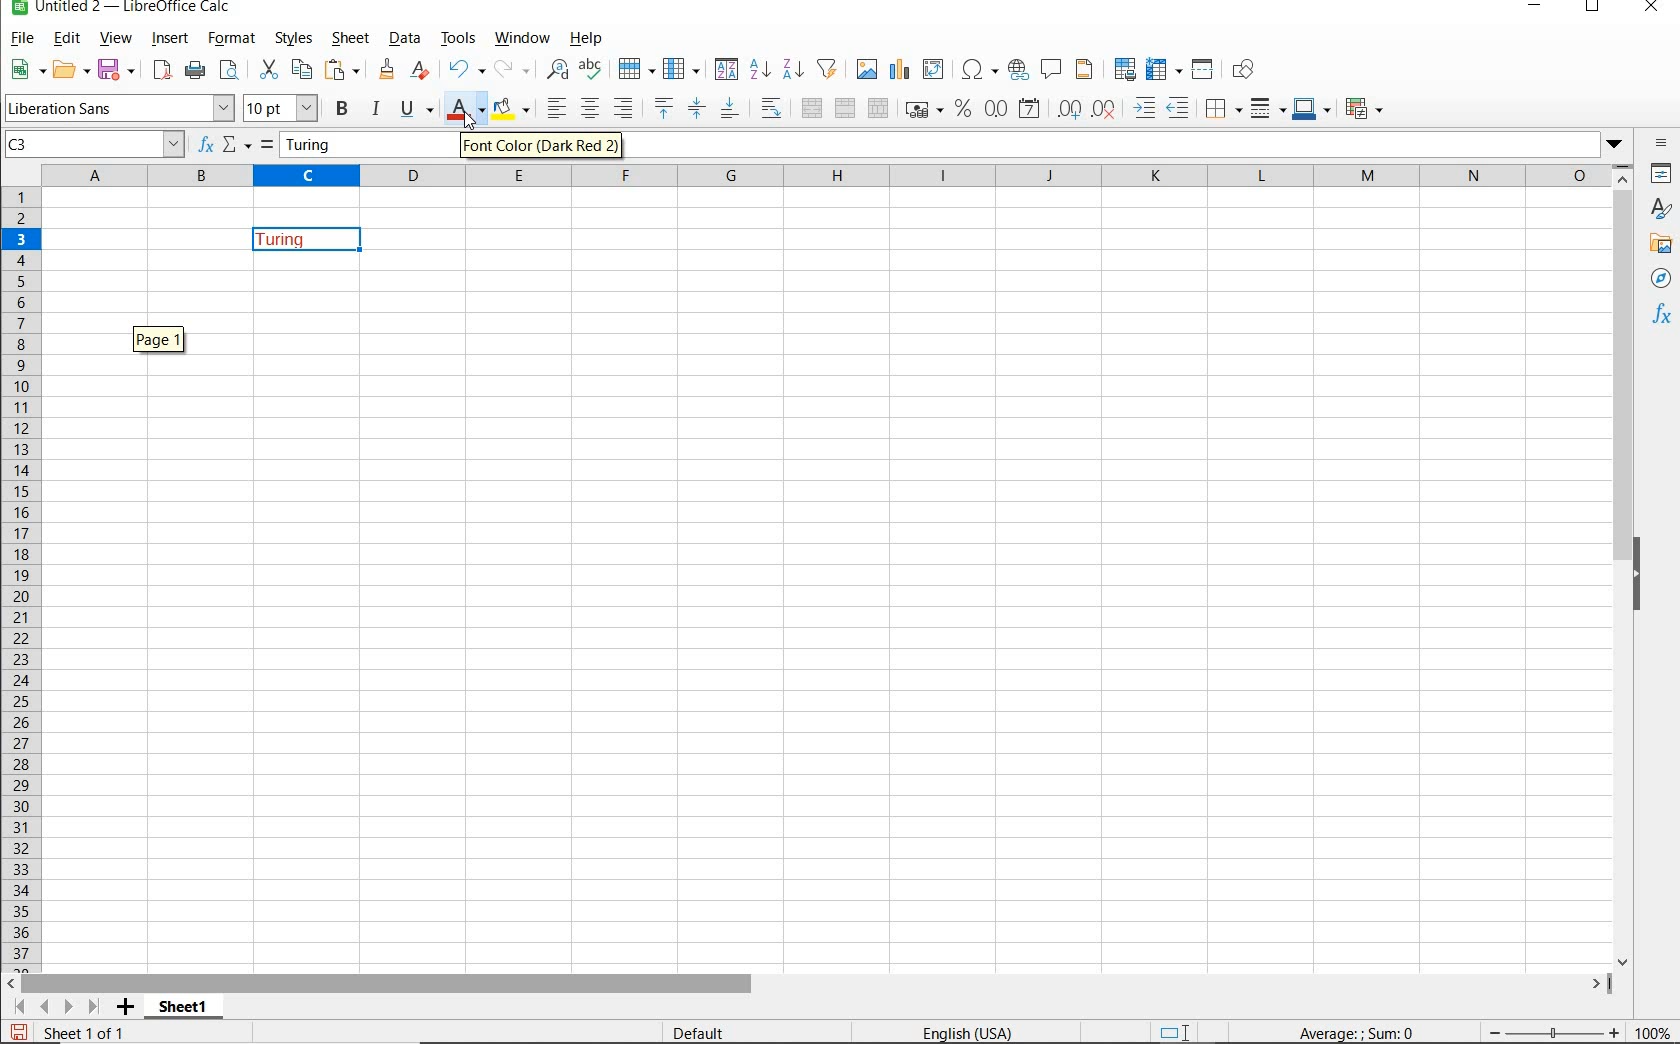 The image size is (1680, 1044). I want to click on FORMAT AS NUMBER, so click(998, 108).